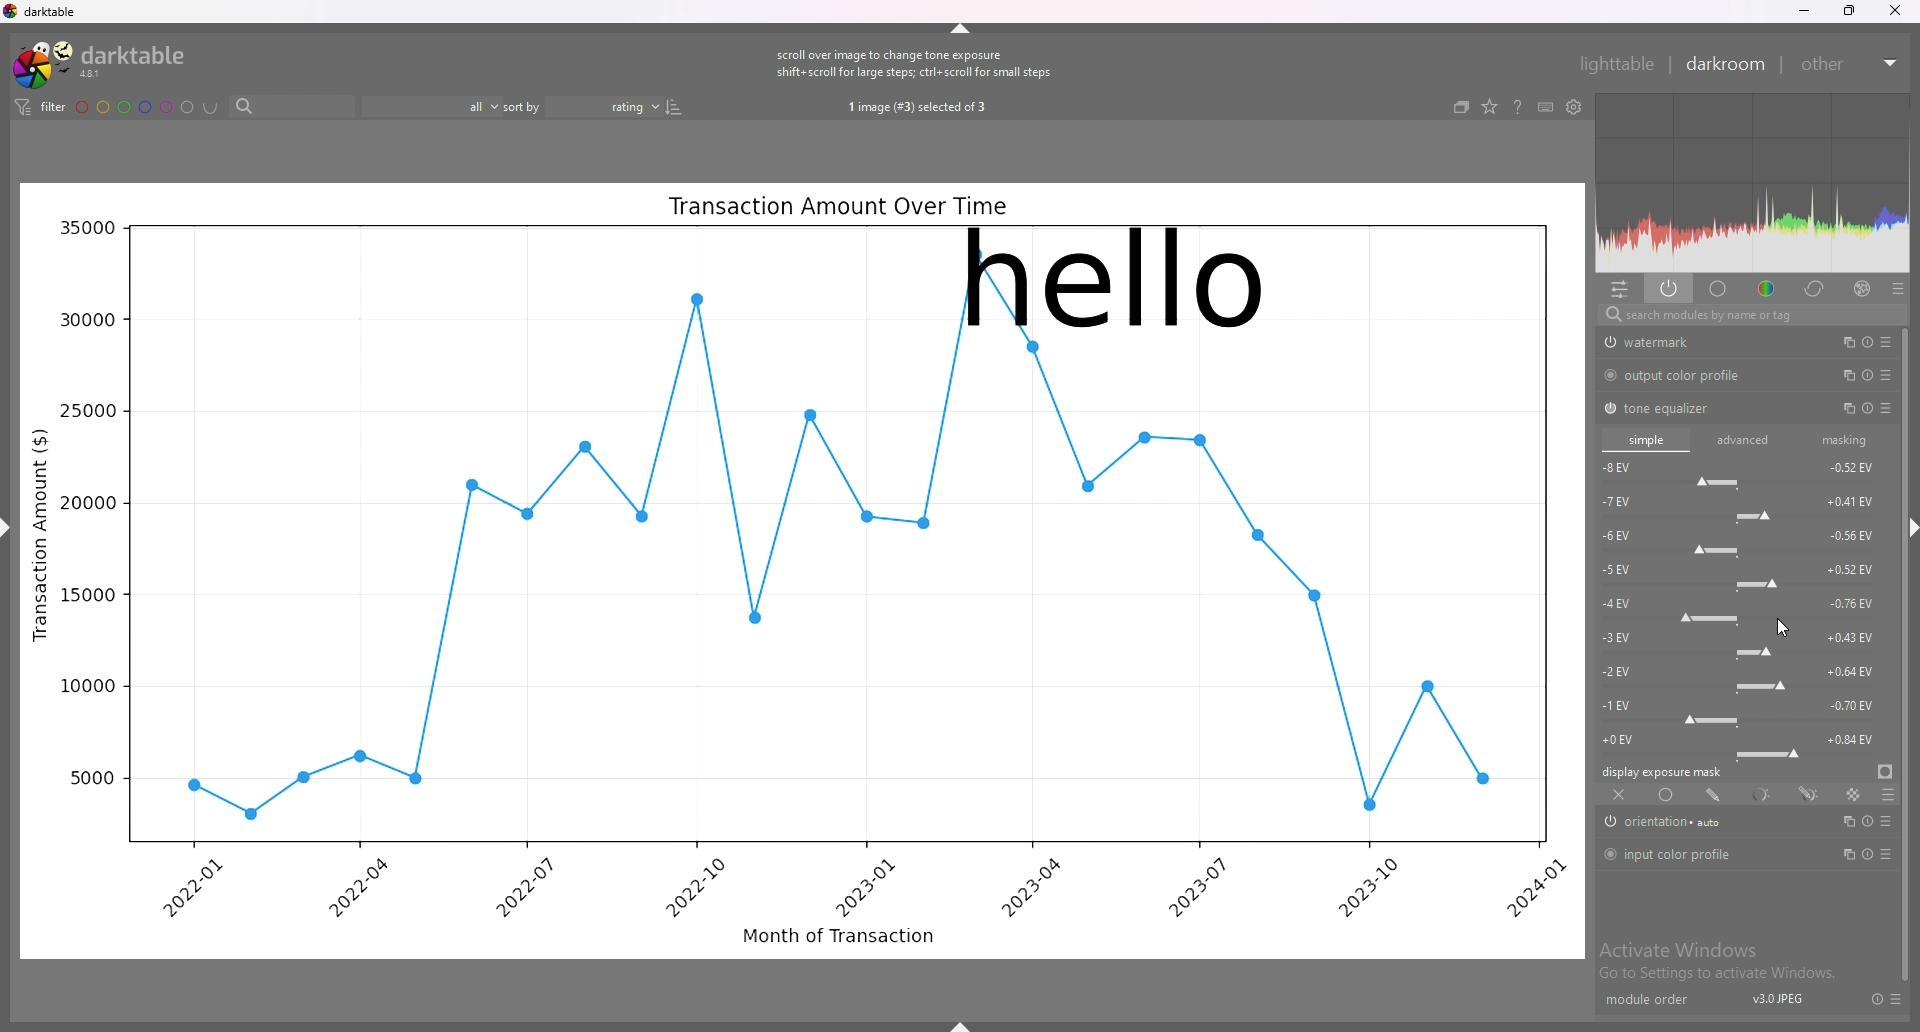  I want to click on display exposure mask, so click(1885, 772).